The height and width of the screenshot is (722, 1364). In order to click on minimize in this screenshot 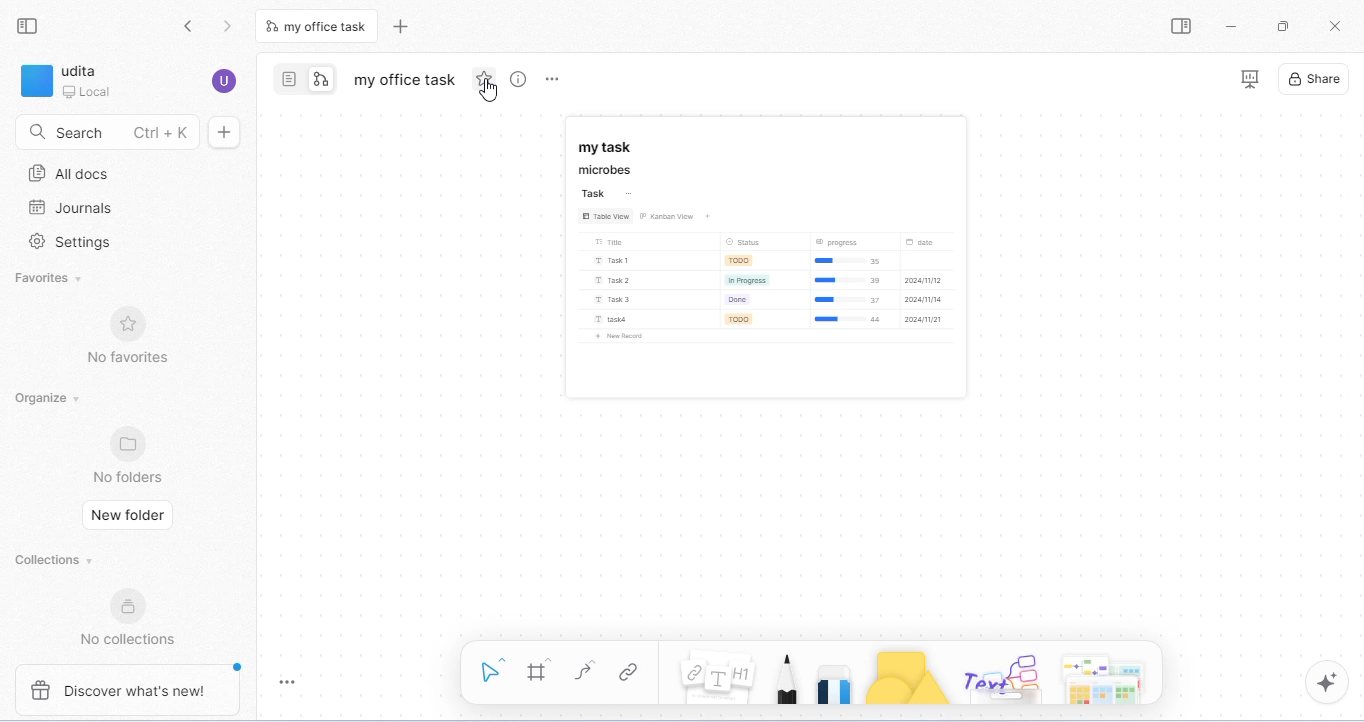, I will do `click(1232, 27)`.